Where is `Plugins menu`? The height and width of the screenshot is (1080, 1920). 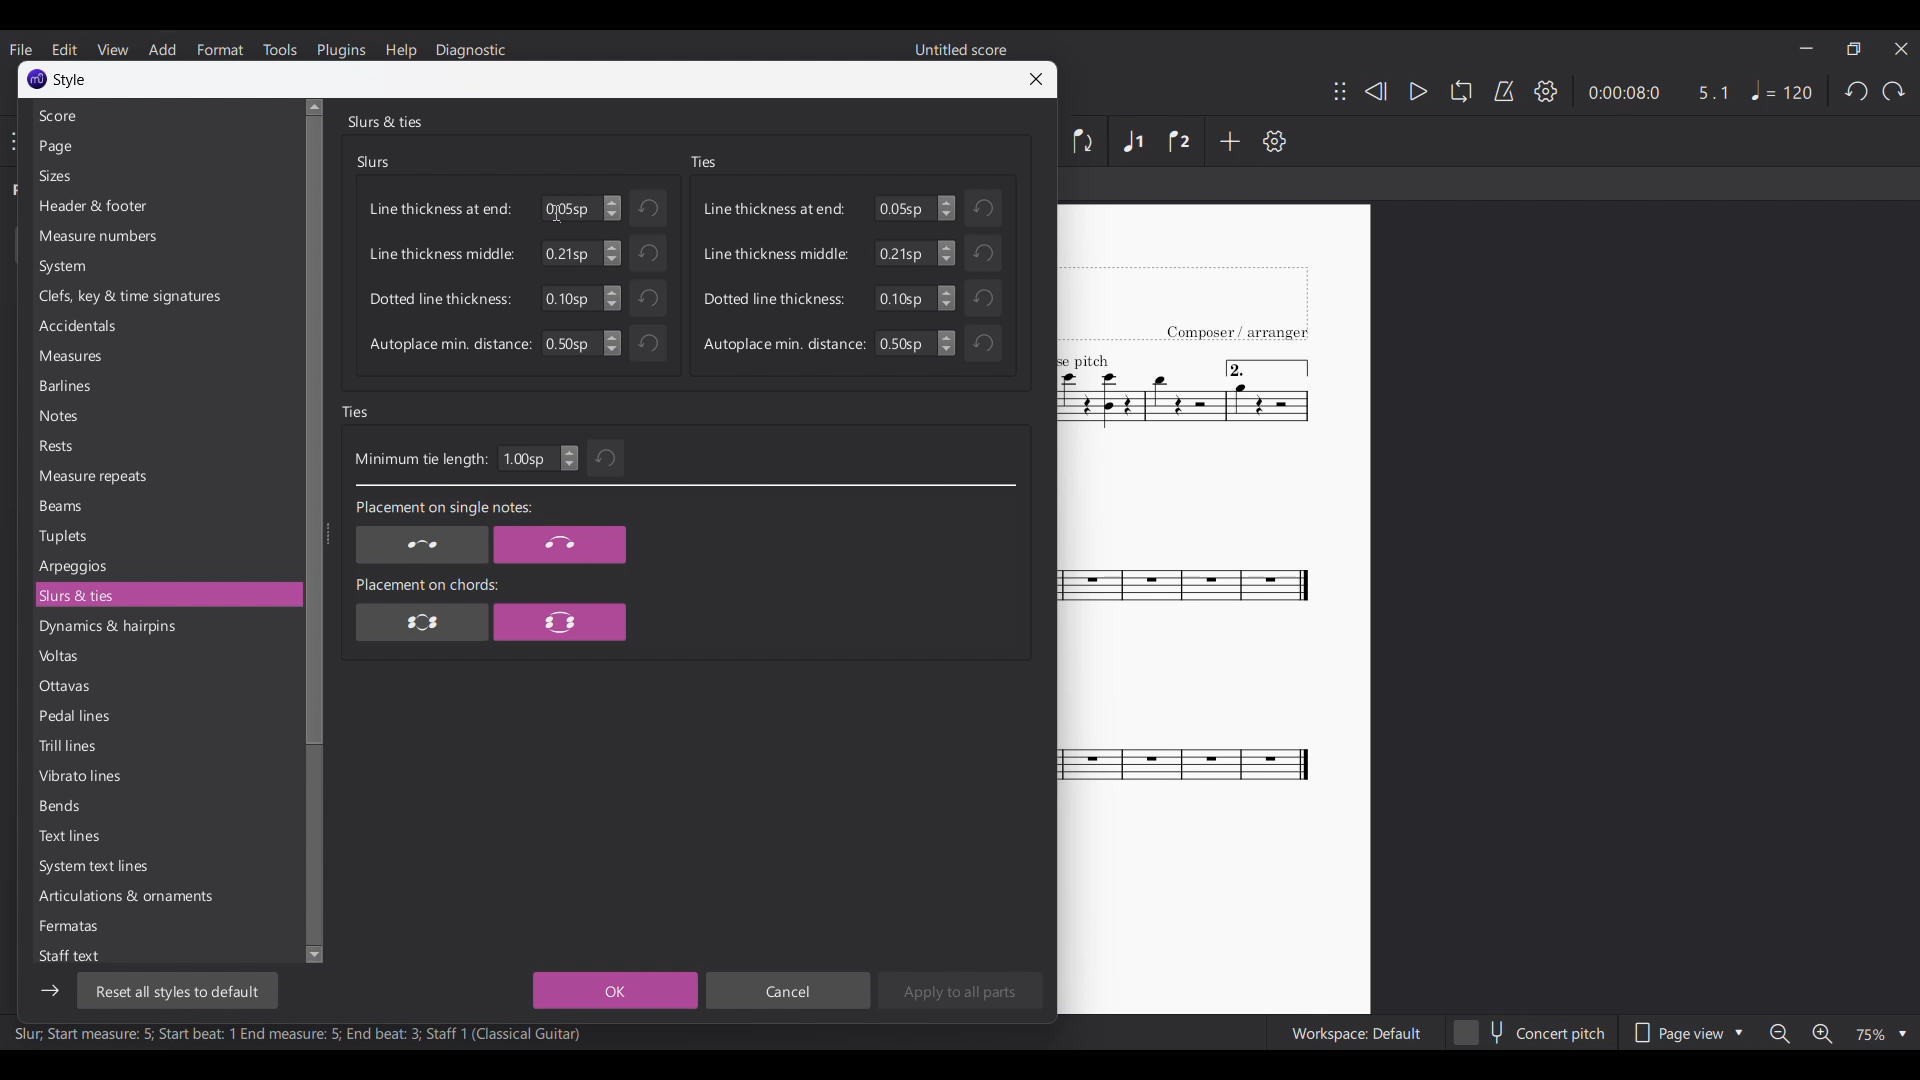 Plugins menu is located at coordinates (342, 49).